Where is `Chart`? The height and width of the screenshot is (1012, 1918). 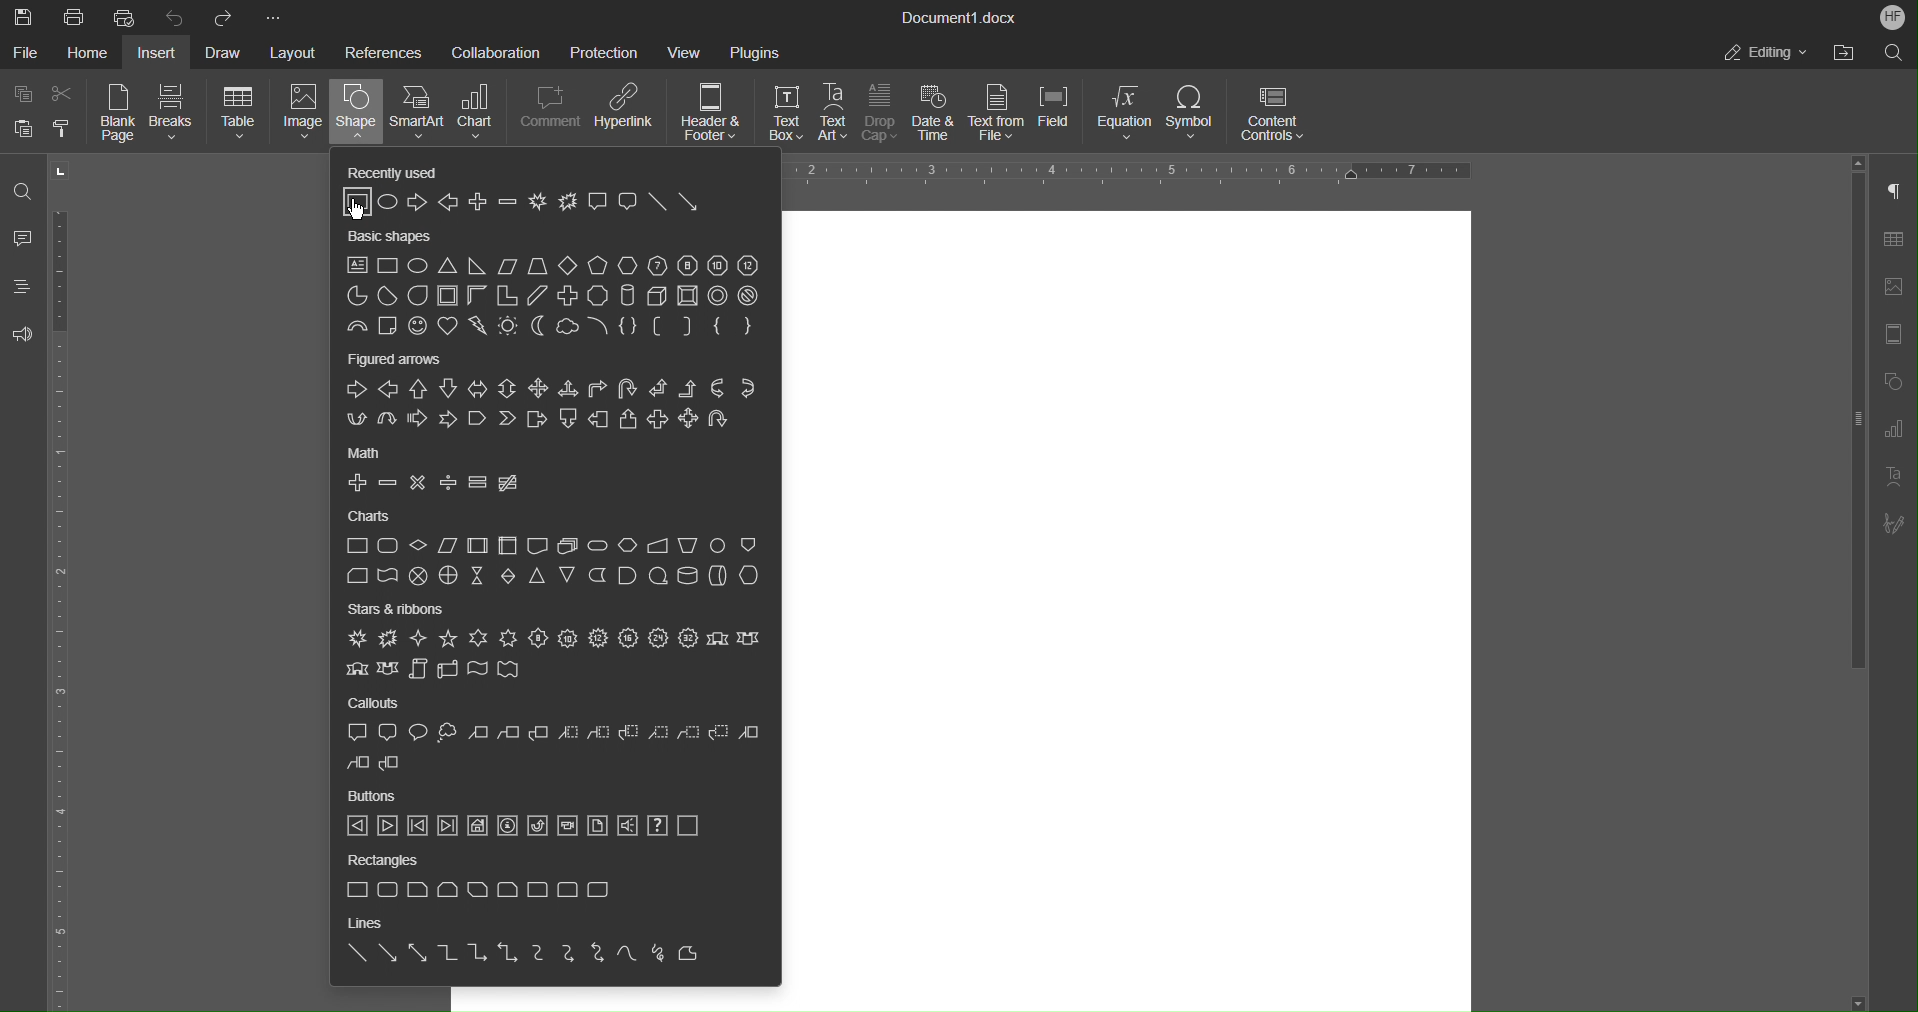
Chart is located at coordinates (484, 115).